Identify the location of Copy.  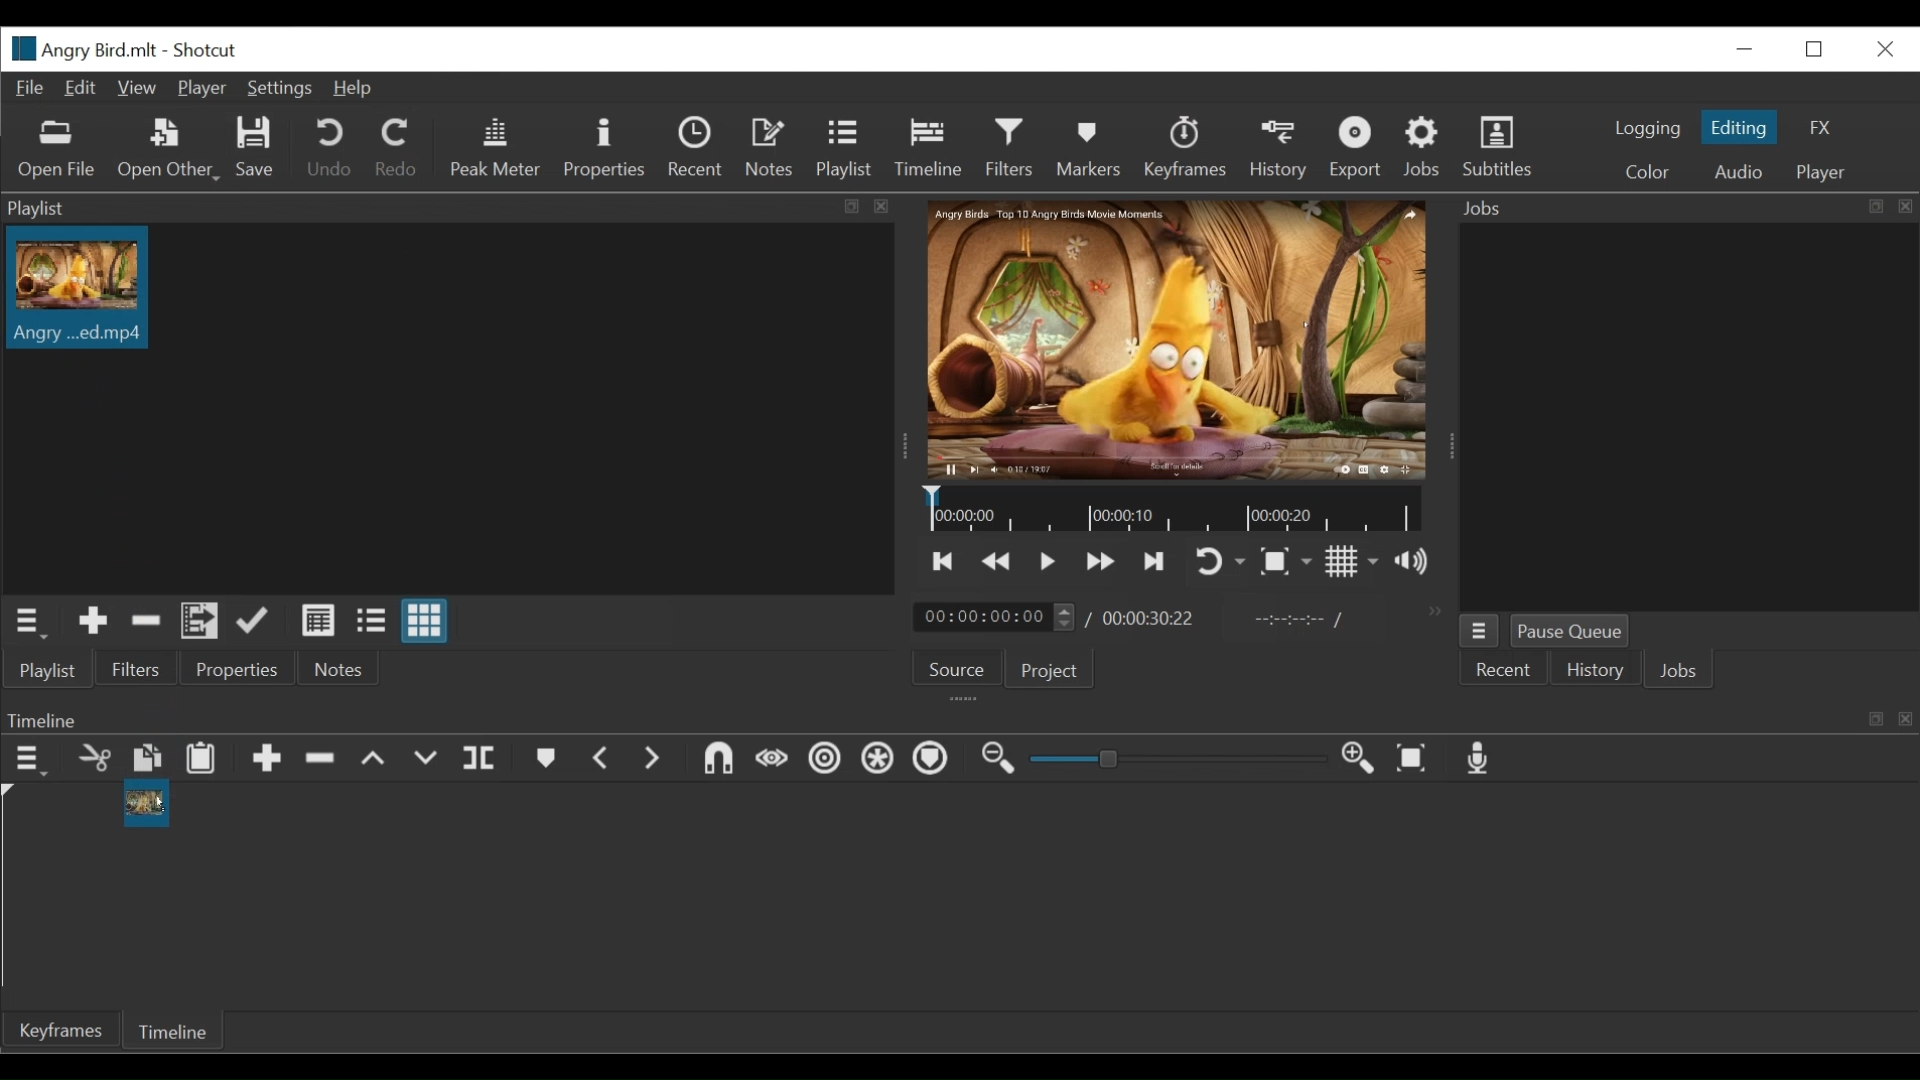
(147, 759).